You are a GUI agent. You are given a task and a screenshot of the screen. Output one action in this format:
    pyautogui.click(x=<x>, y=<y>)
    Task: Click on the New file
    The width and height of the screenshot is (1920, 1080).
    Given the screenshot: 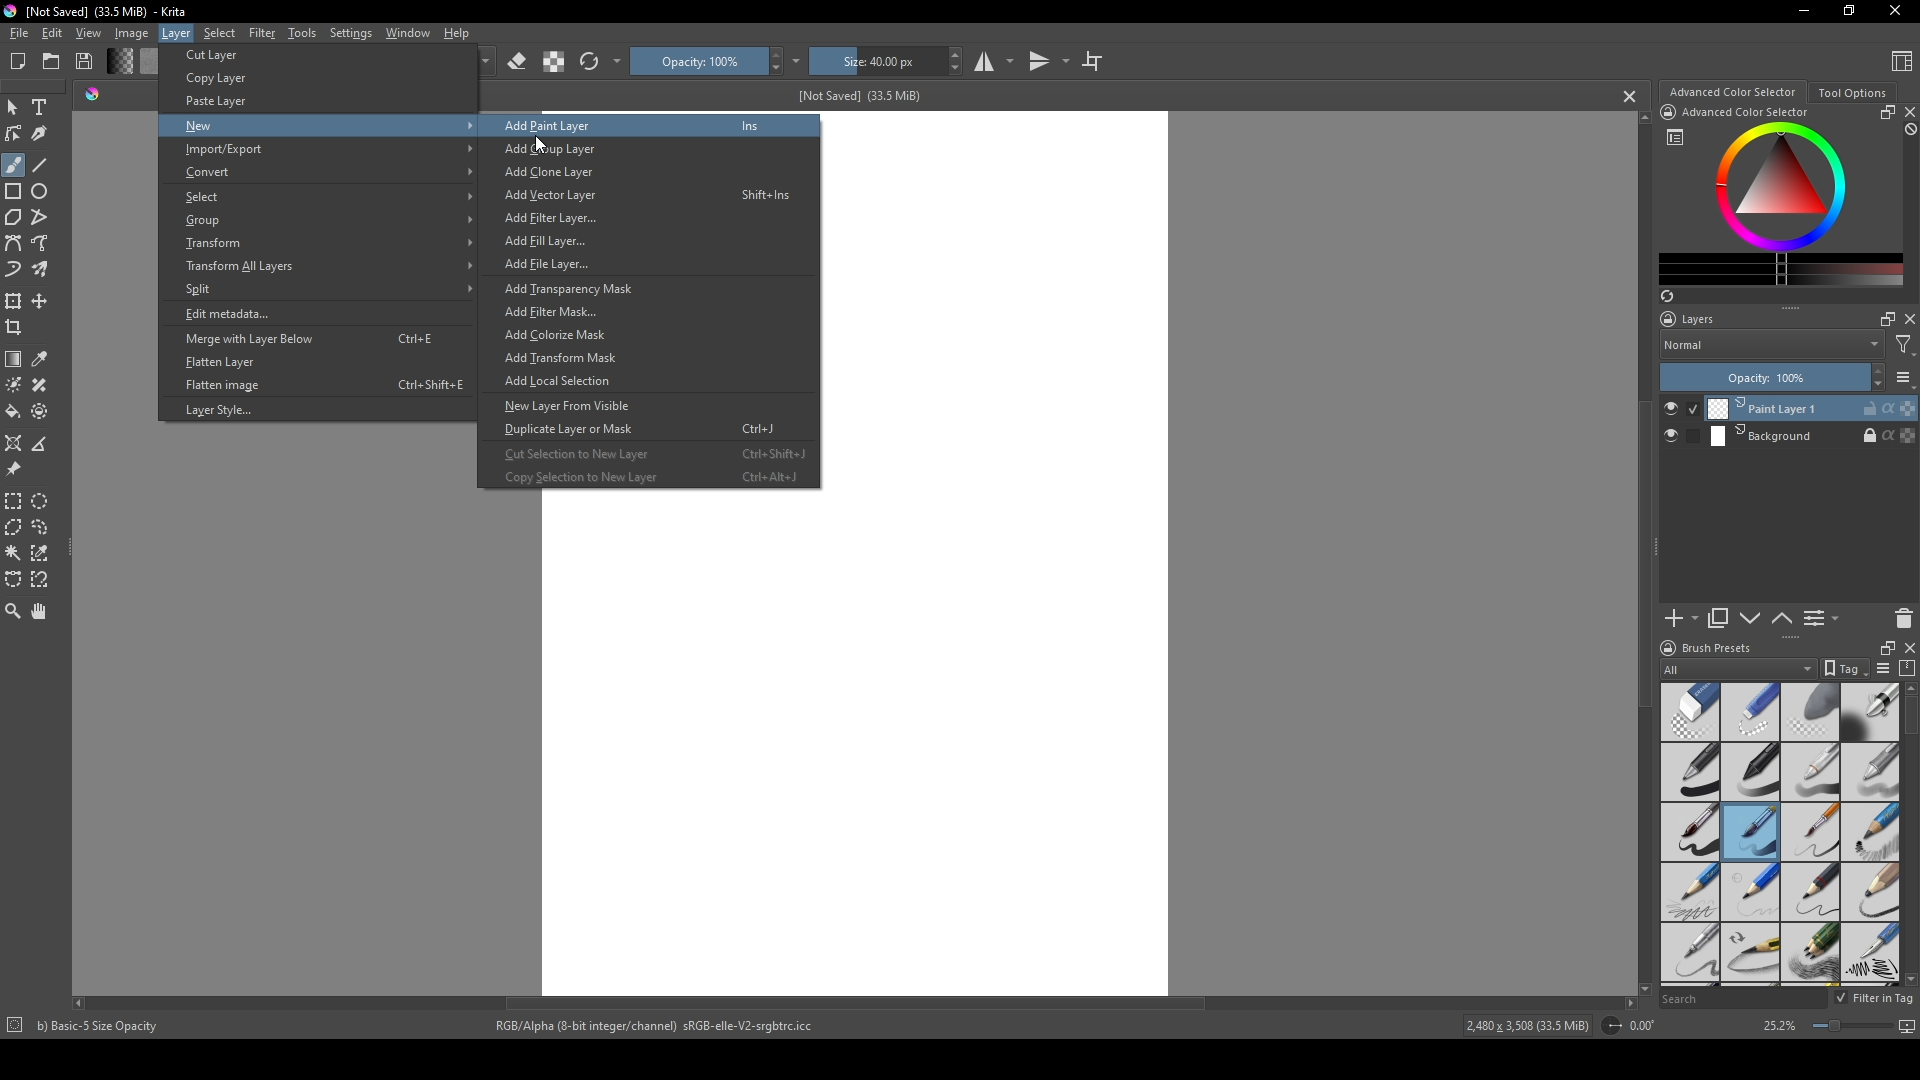 What is the action you would take?
    pyautogui.click(x=15, y=63)
    